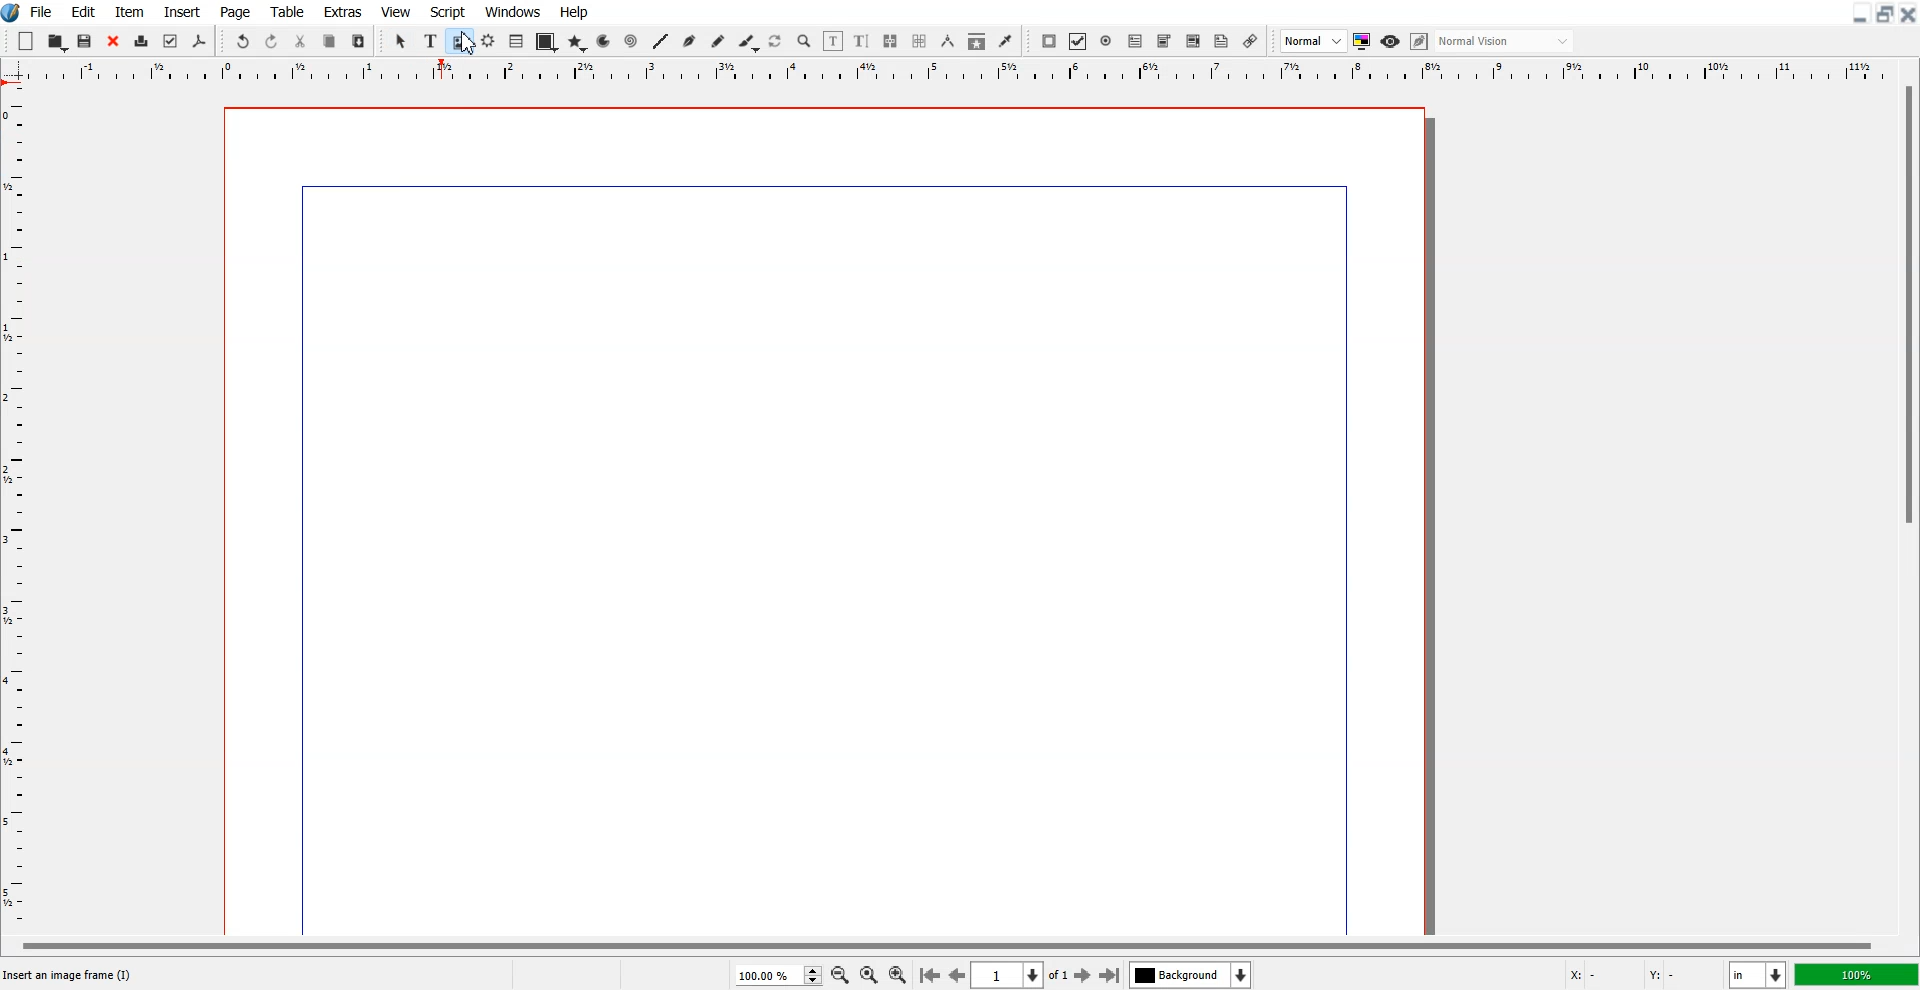 The height and width of the screenshot is (990, 1920). What do you see at coordinates (1758, 974) in the screenshot?
I see `Measurement in inches` at bounding box center [1758, 974].